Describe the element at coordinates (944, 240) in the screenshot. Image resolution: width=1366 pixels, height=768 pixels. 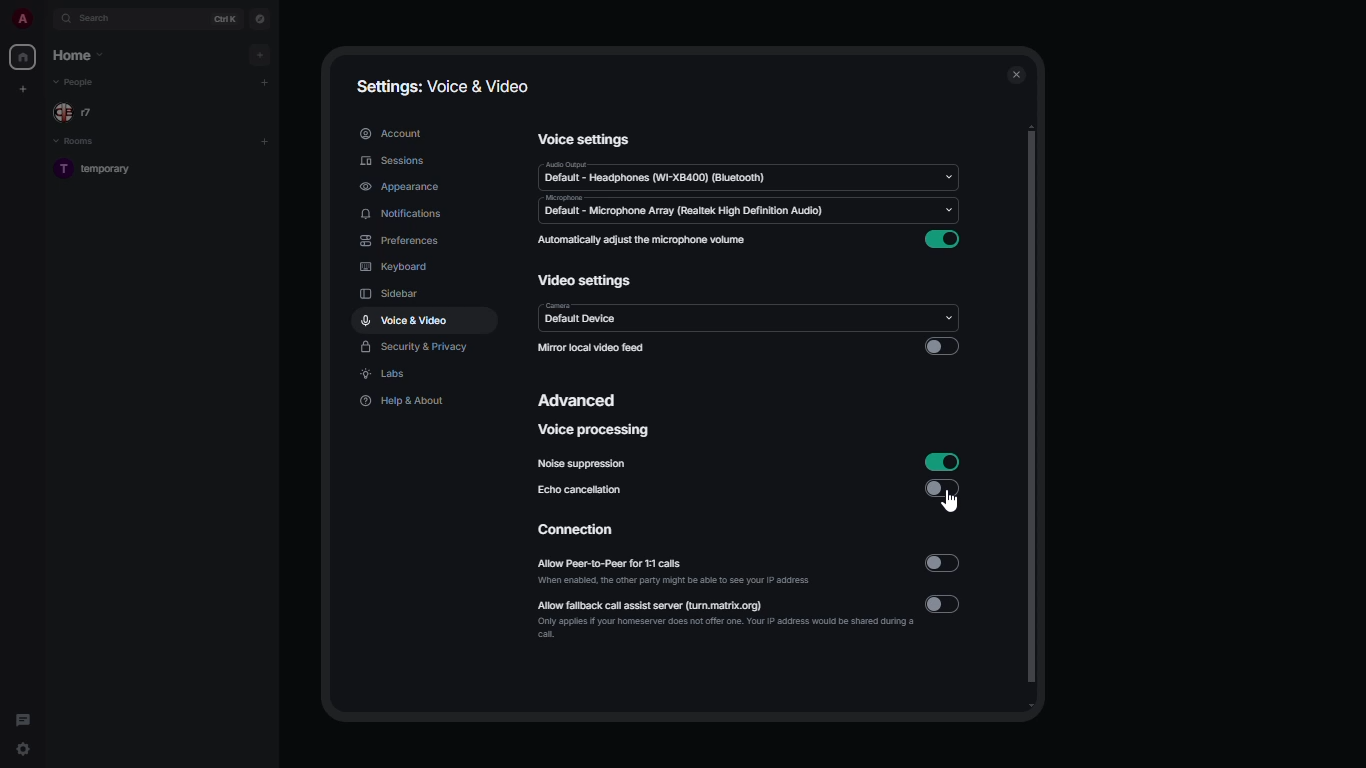
I see `enabled` at that location.